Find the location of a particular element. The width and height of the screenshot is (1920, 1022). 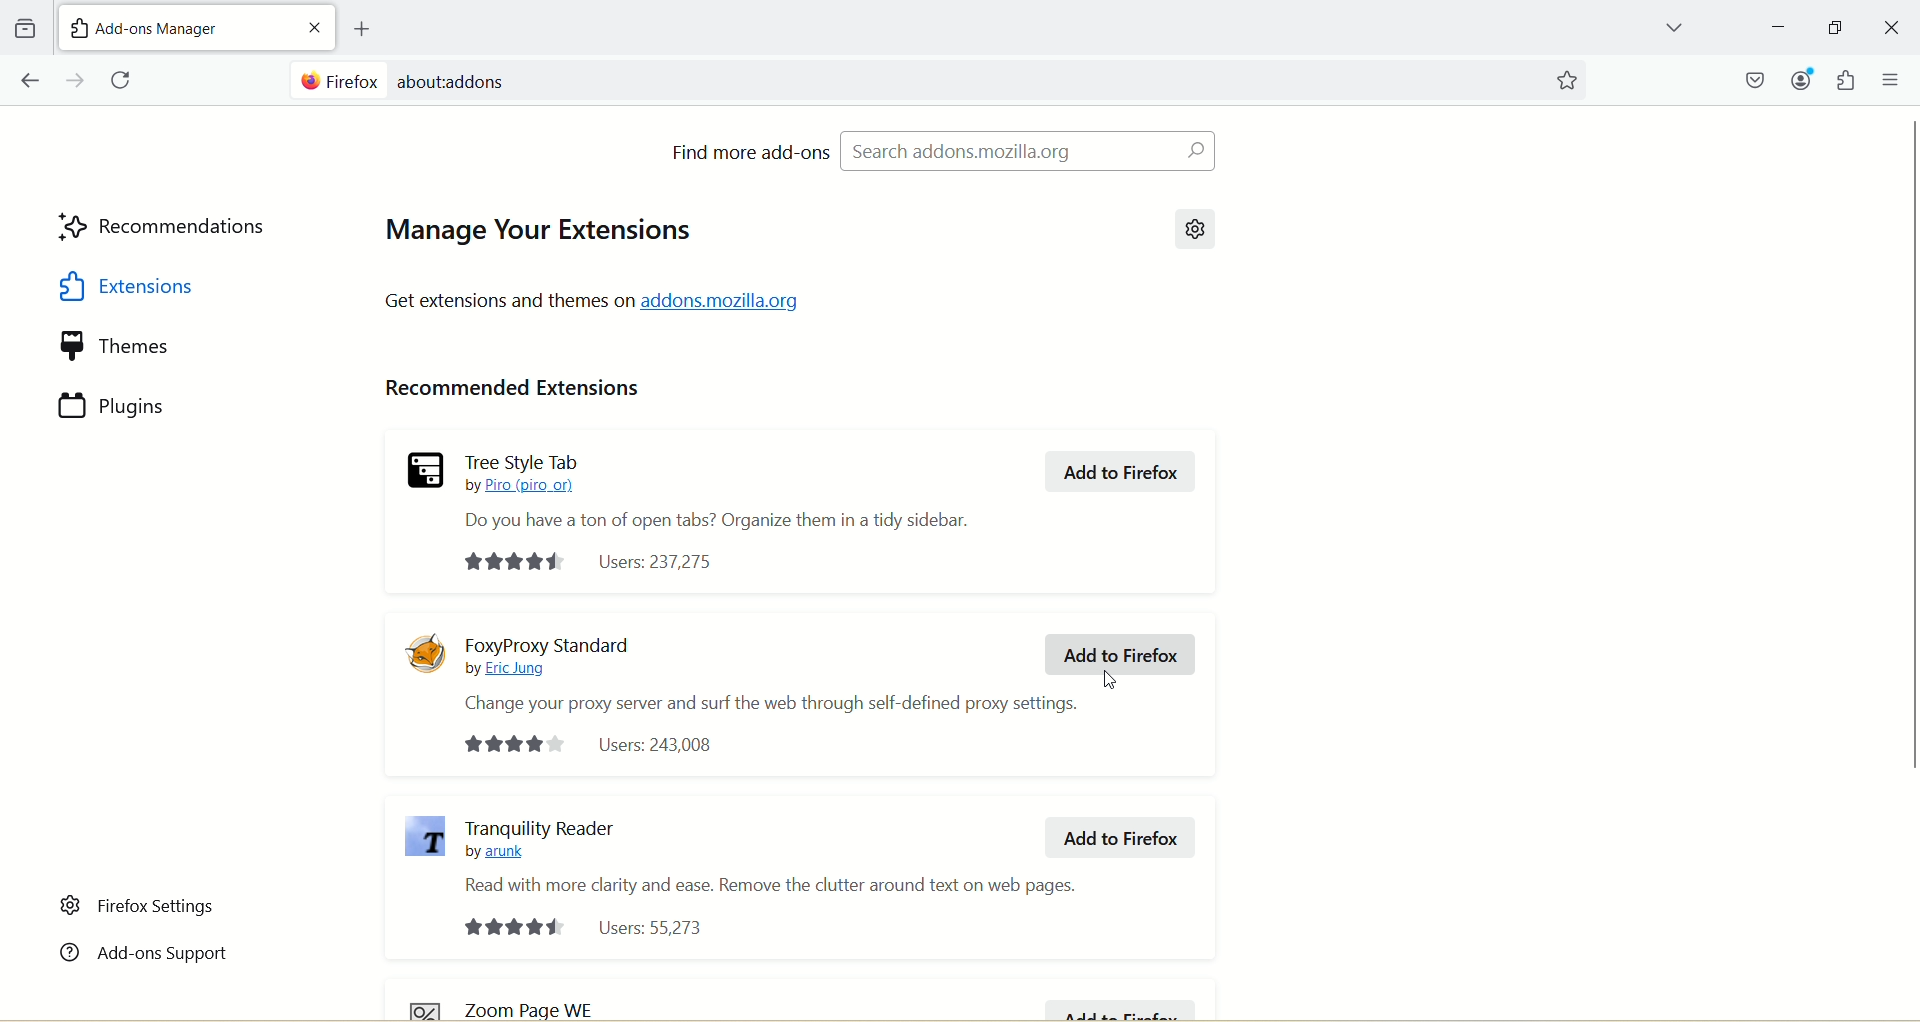

Read with more clarity and ease. Remove the clutter around text on web pages. is located at coordinates (771, 885).